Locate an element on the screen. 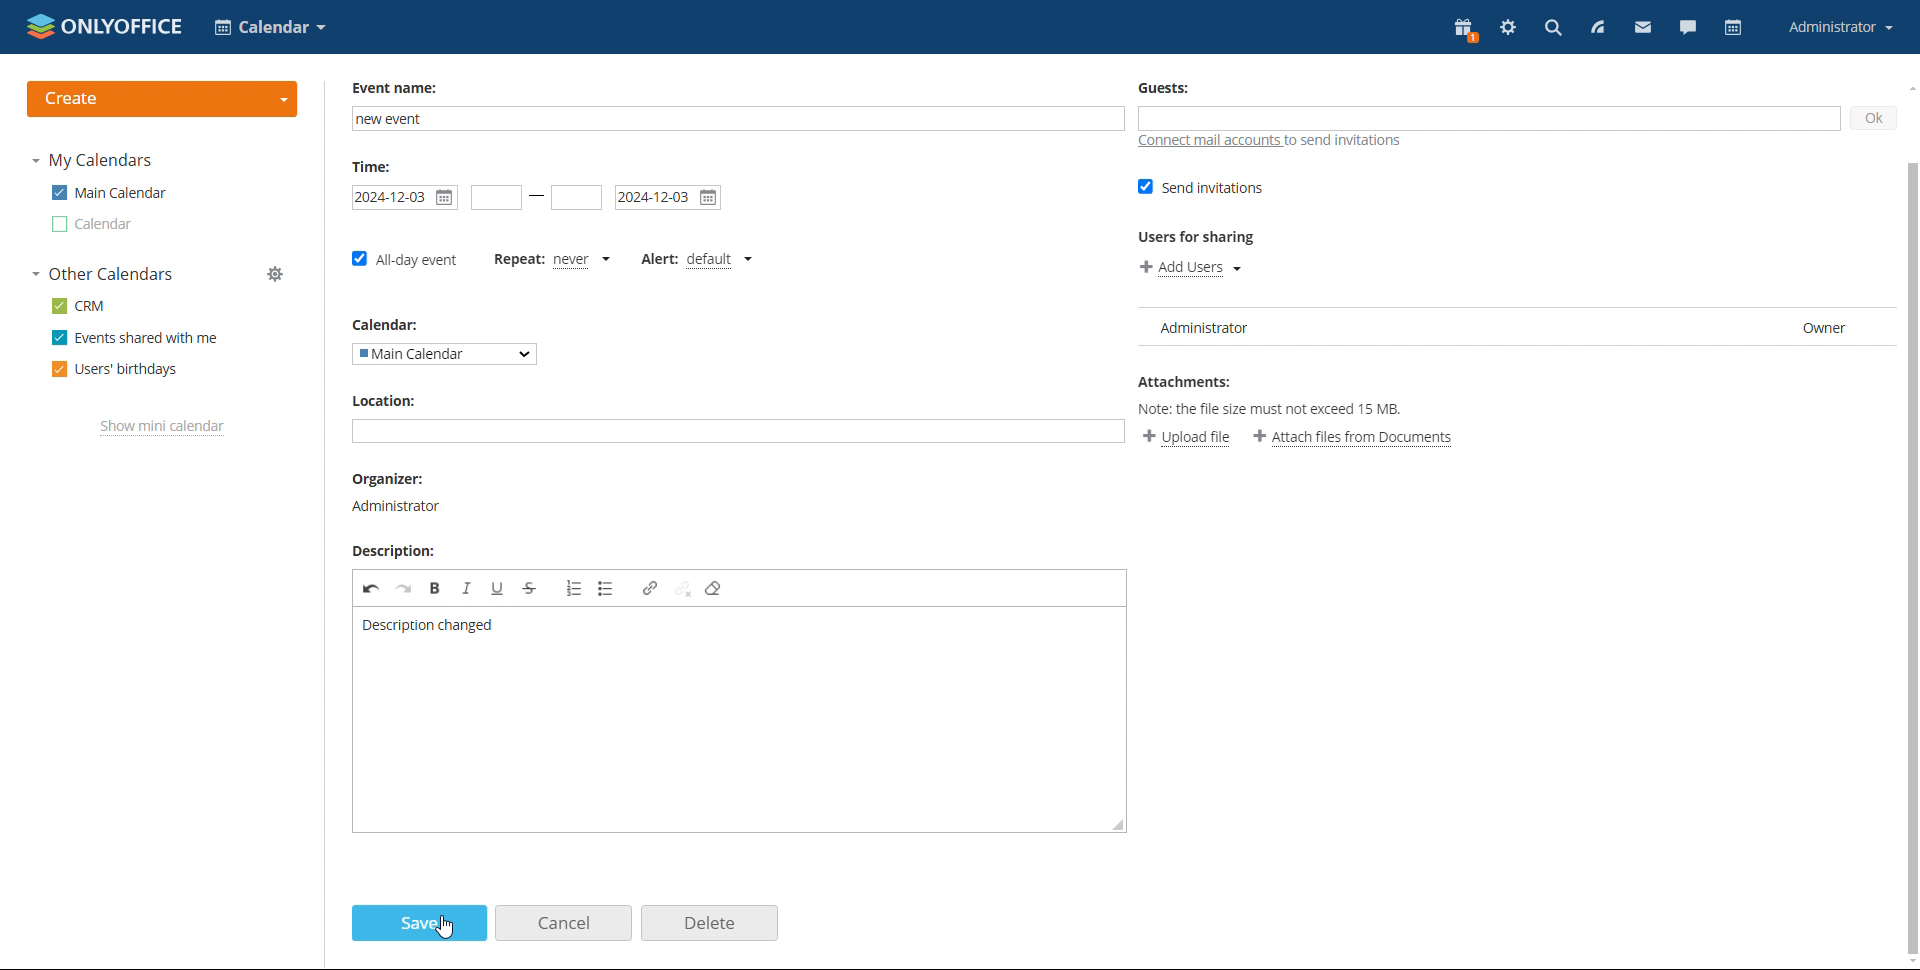 The width and height of the screenshot is (1920, 970). other calendar is located at coordinates (92, 225).